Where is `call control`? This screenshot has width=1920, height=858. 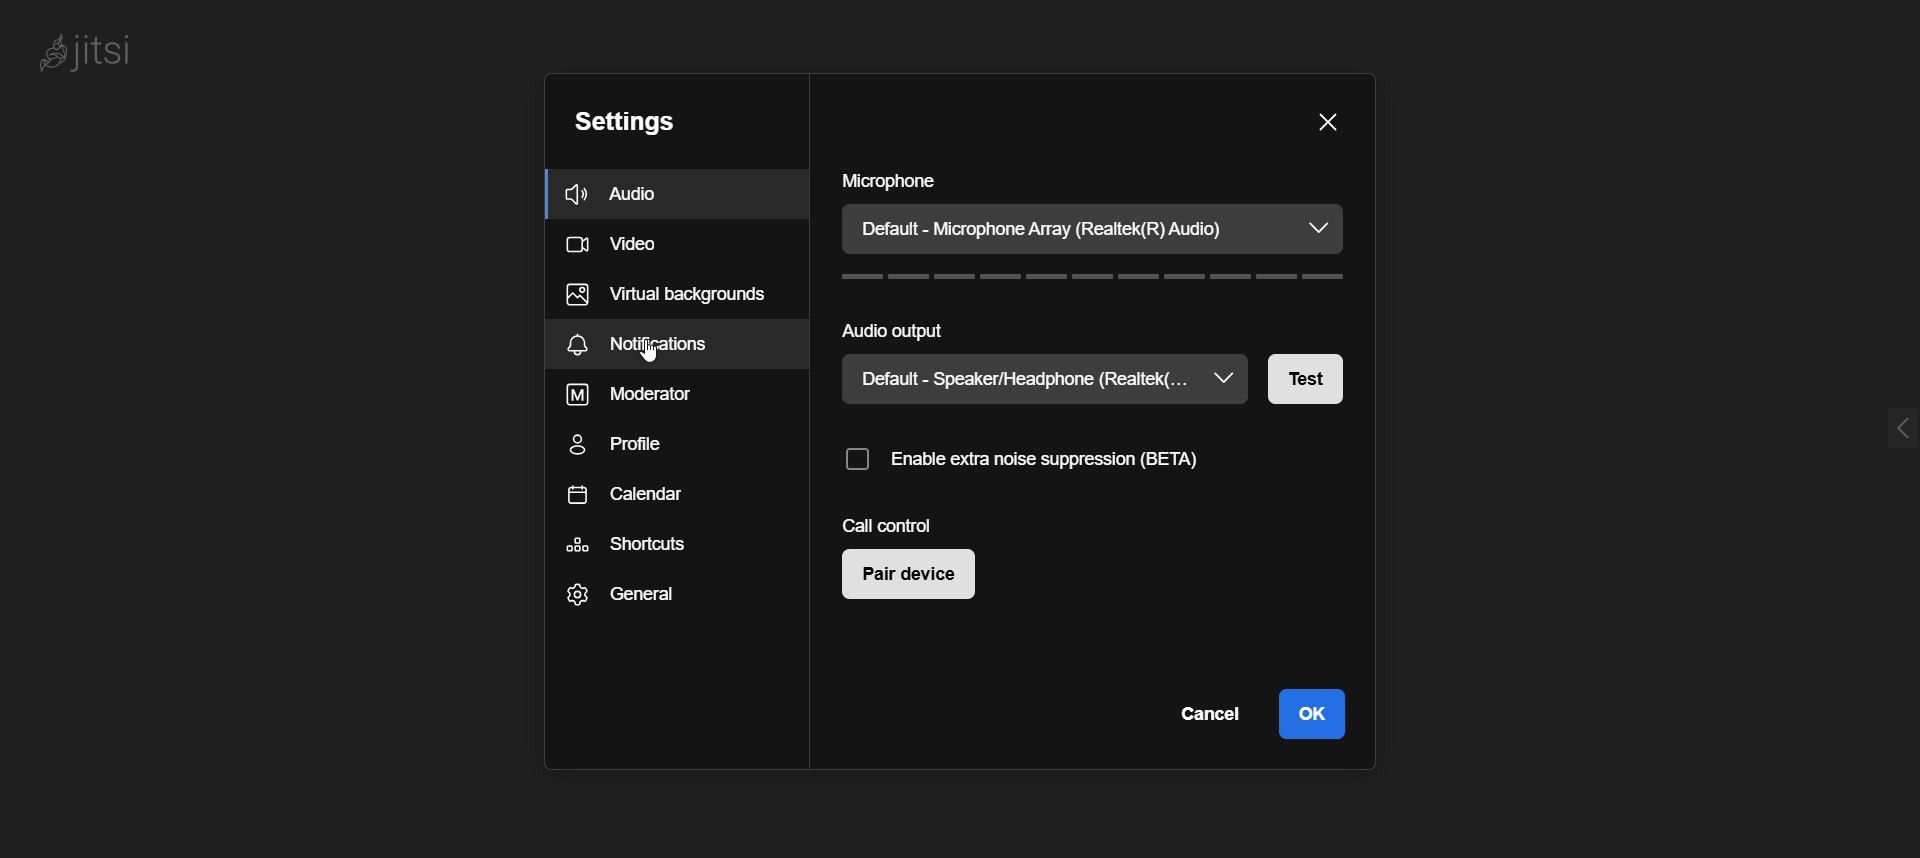
call control is located at coordinates (892, 524).